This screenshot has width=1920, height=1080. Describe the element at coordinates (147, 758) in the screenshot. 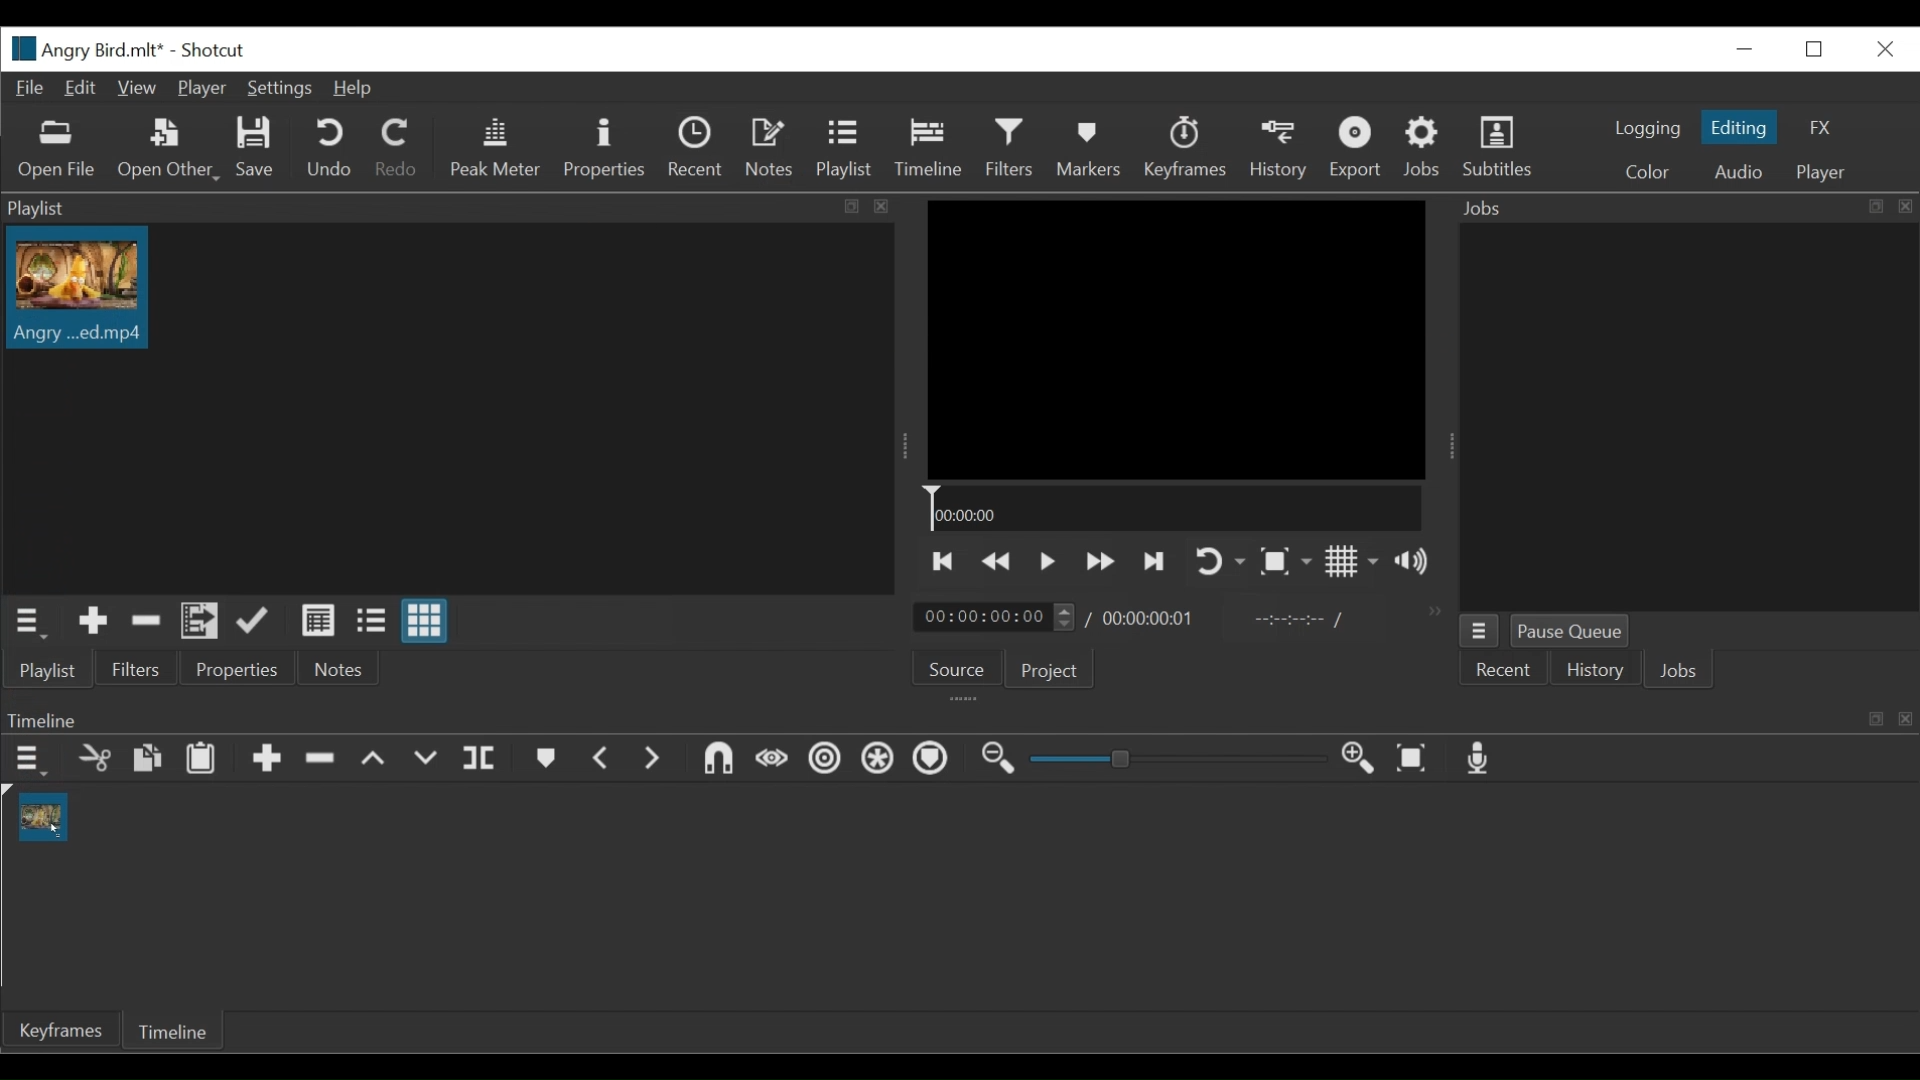

I see `Copy` at that location.